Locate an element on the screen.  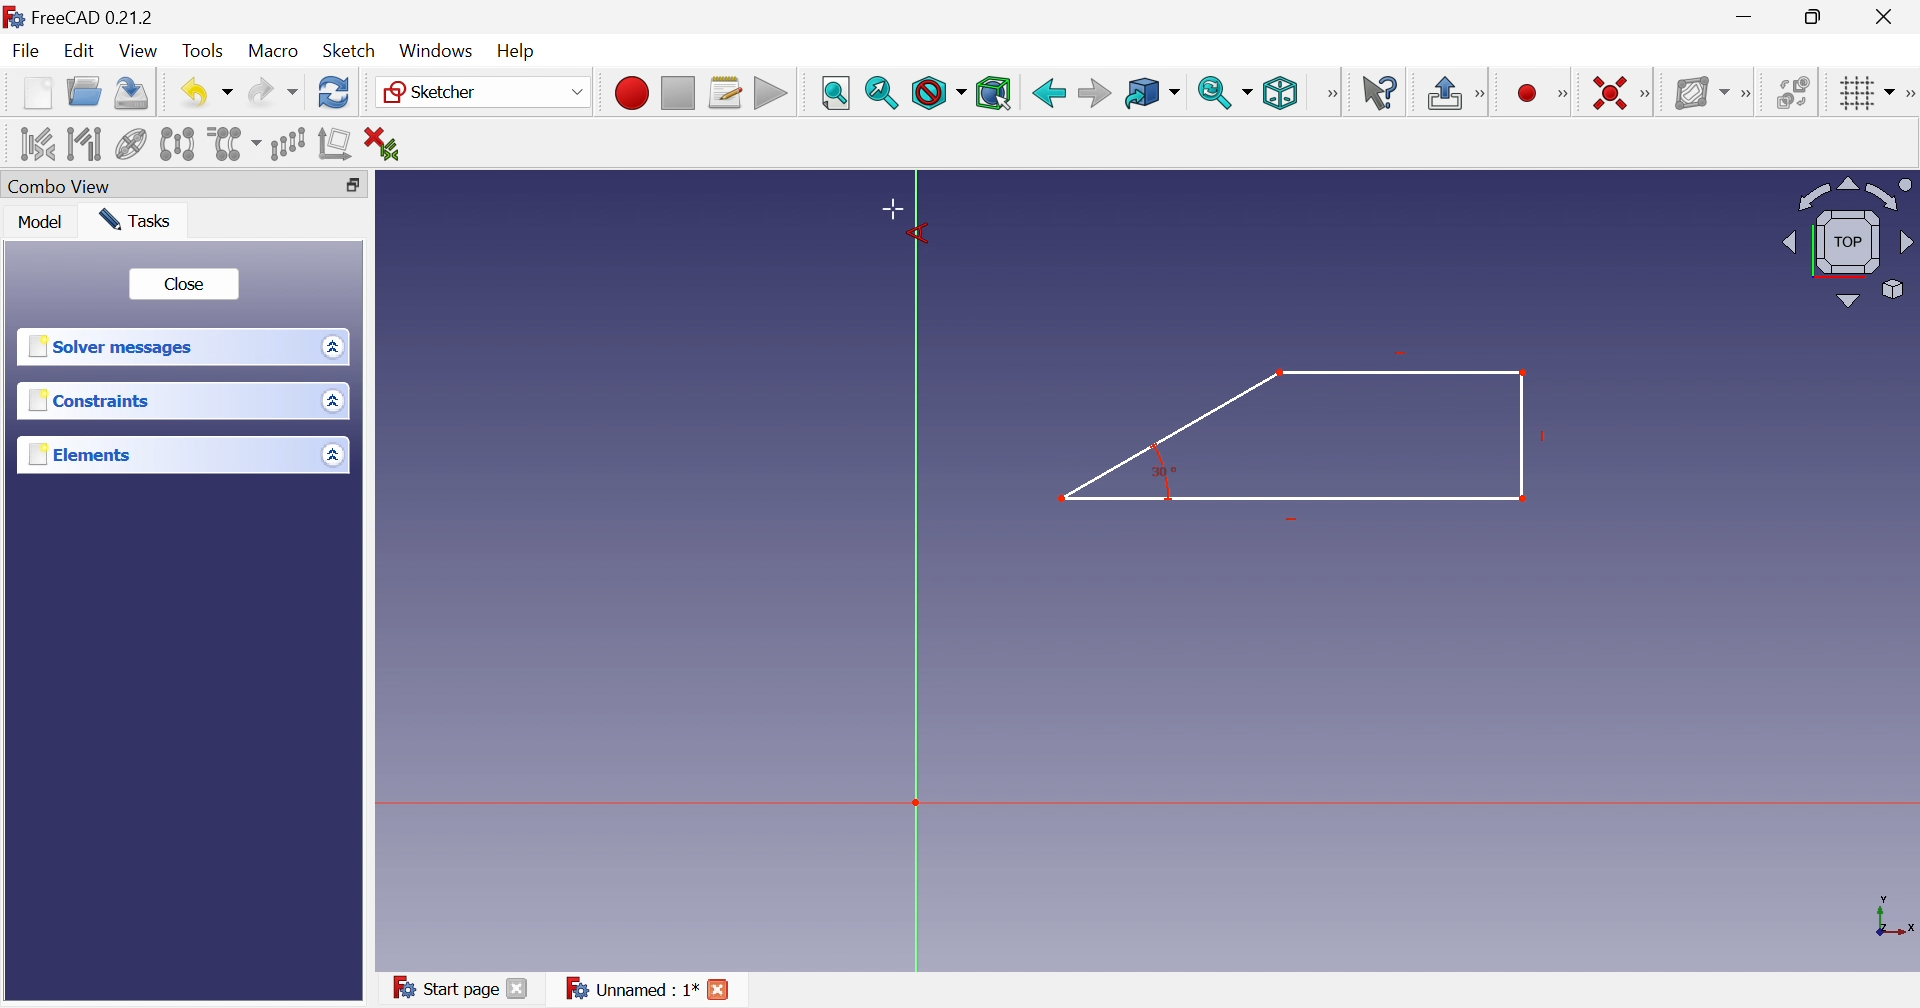
Drop Down is located at coordinates (574, 91).